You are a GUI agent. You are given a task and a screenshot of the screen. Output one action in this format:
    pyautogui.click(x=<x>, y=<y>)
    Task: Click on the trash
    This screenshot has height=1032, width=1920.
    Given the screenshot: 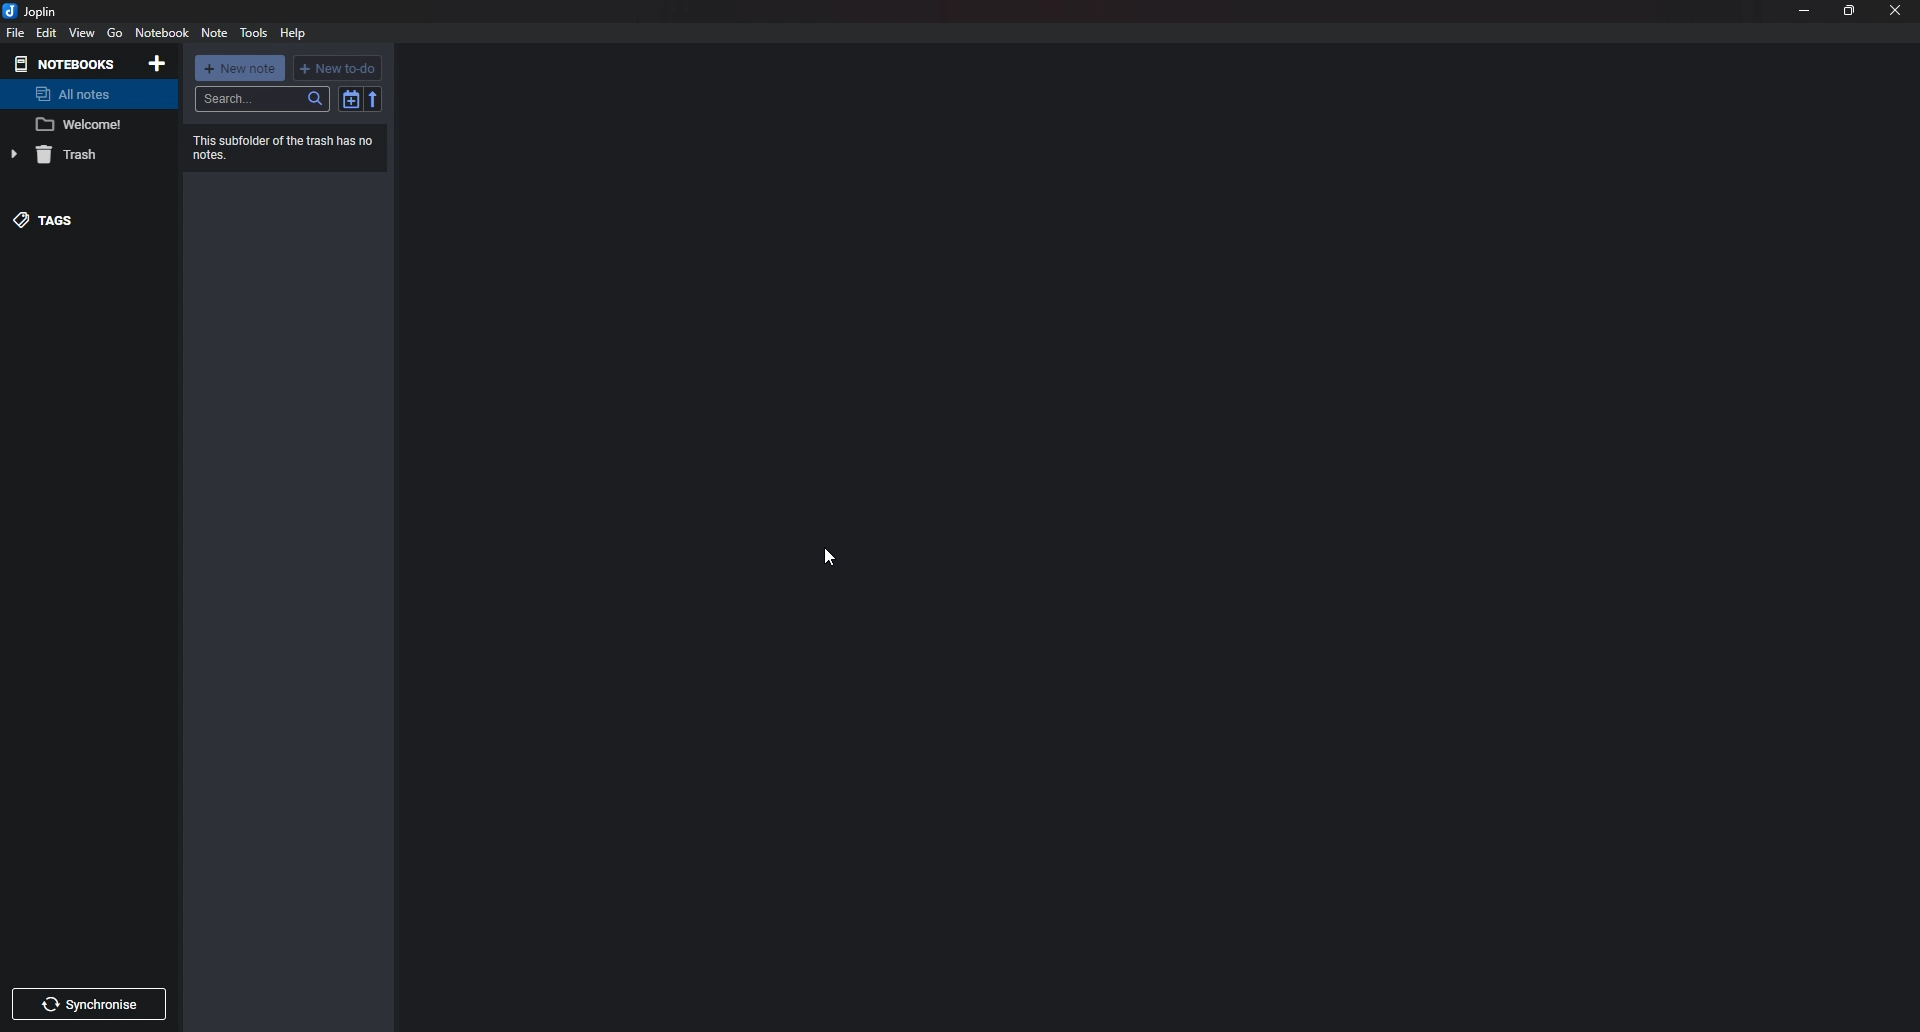 What is the action you would take?
    pyautogui.click(x=83, y=156)
    